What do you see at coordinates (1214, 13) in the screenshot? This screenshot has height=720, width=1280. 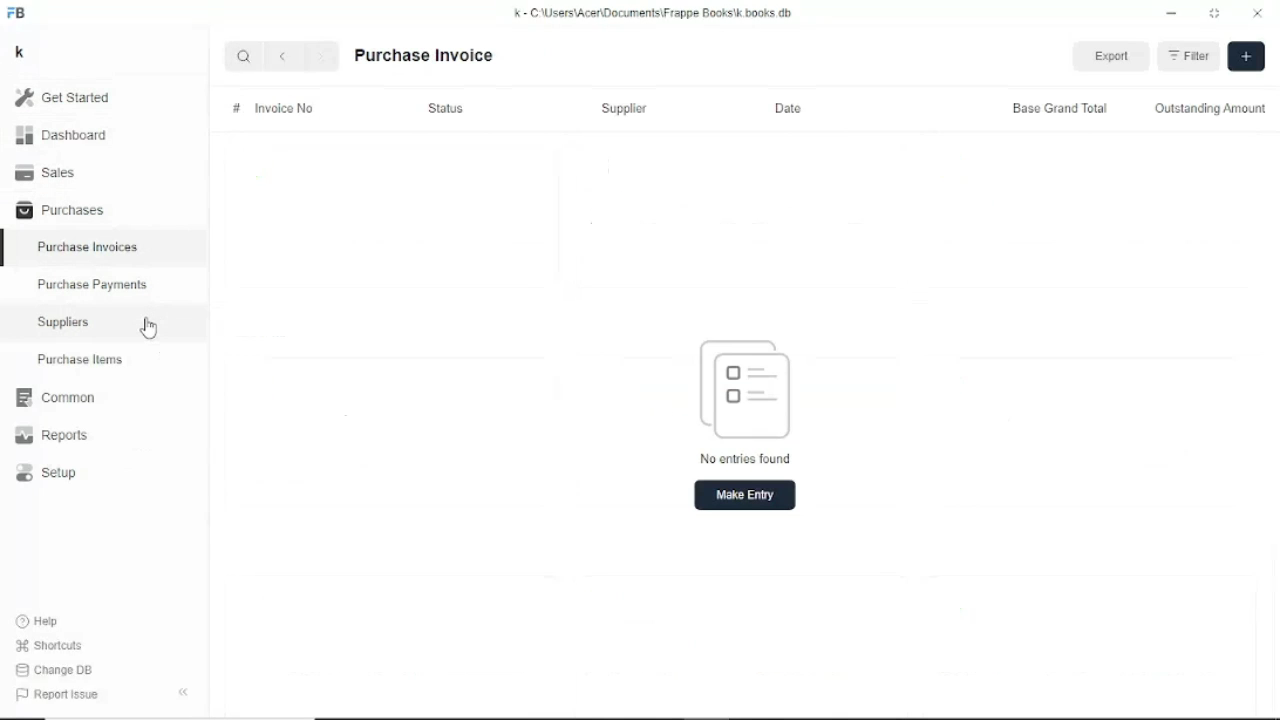 I see `Toggle between form and full width` at bounding box center [1214, 13].